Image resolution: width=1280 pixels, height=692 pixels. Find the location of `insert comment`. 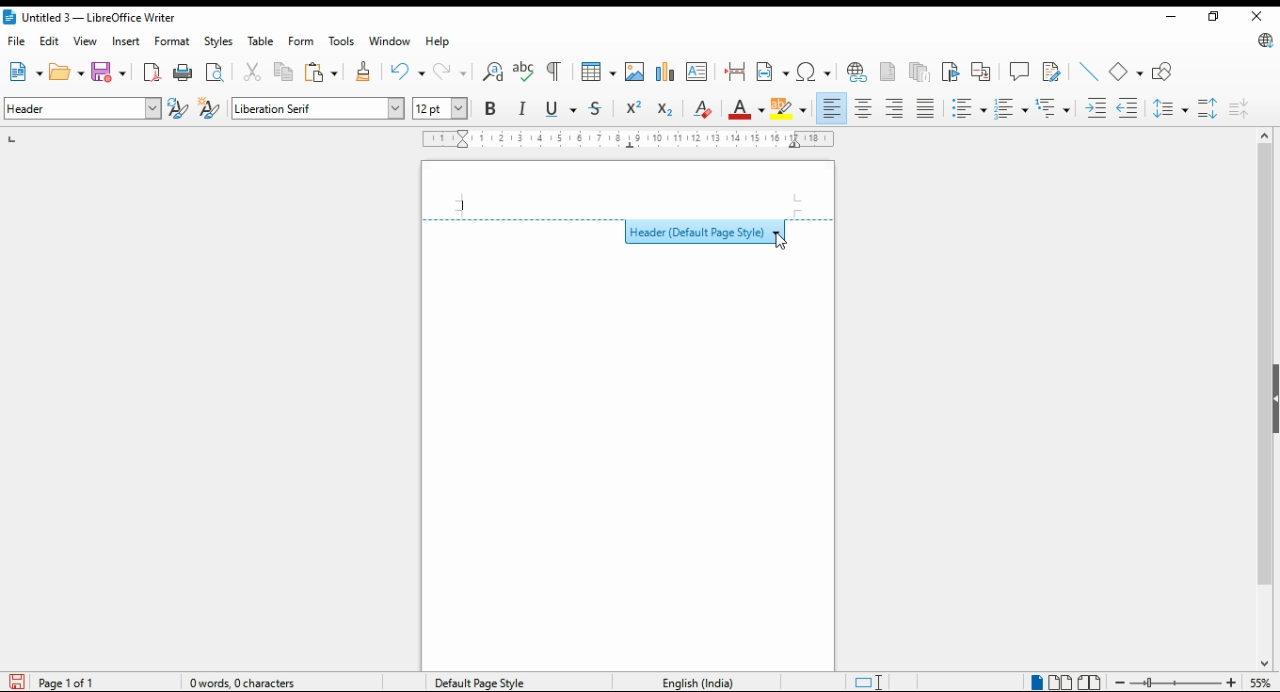

insert comment is located at coordinates (1019, 70).